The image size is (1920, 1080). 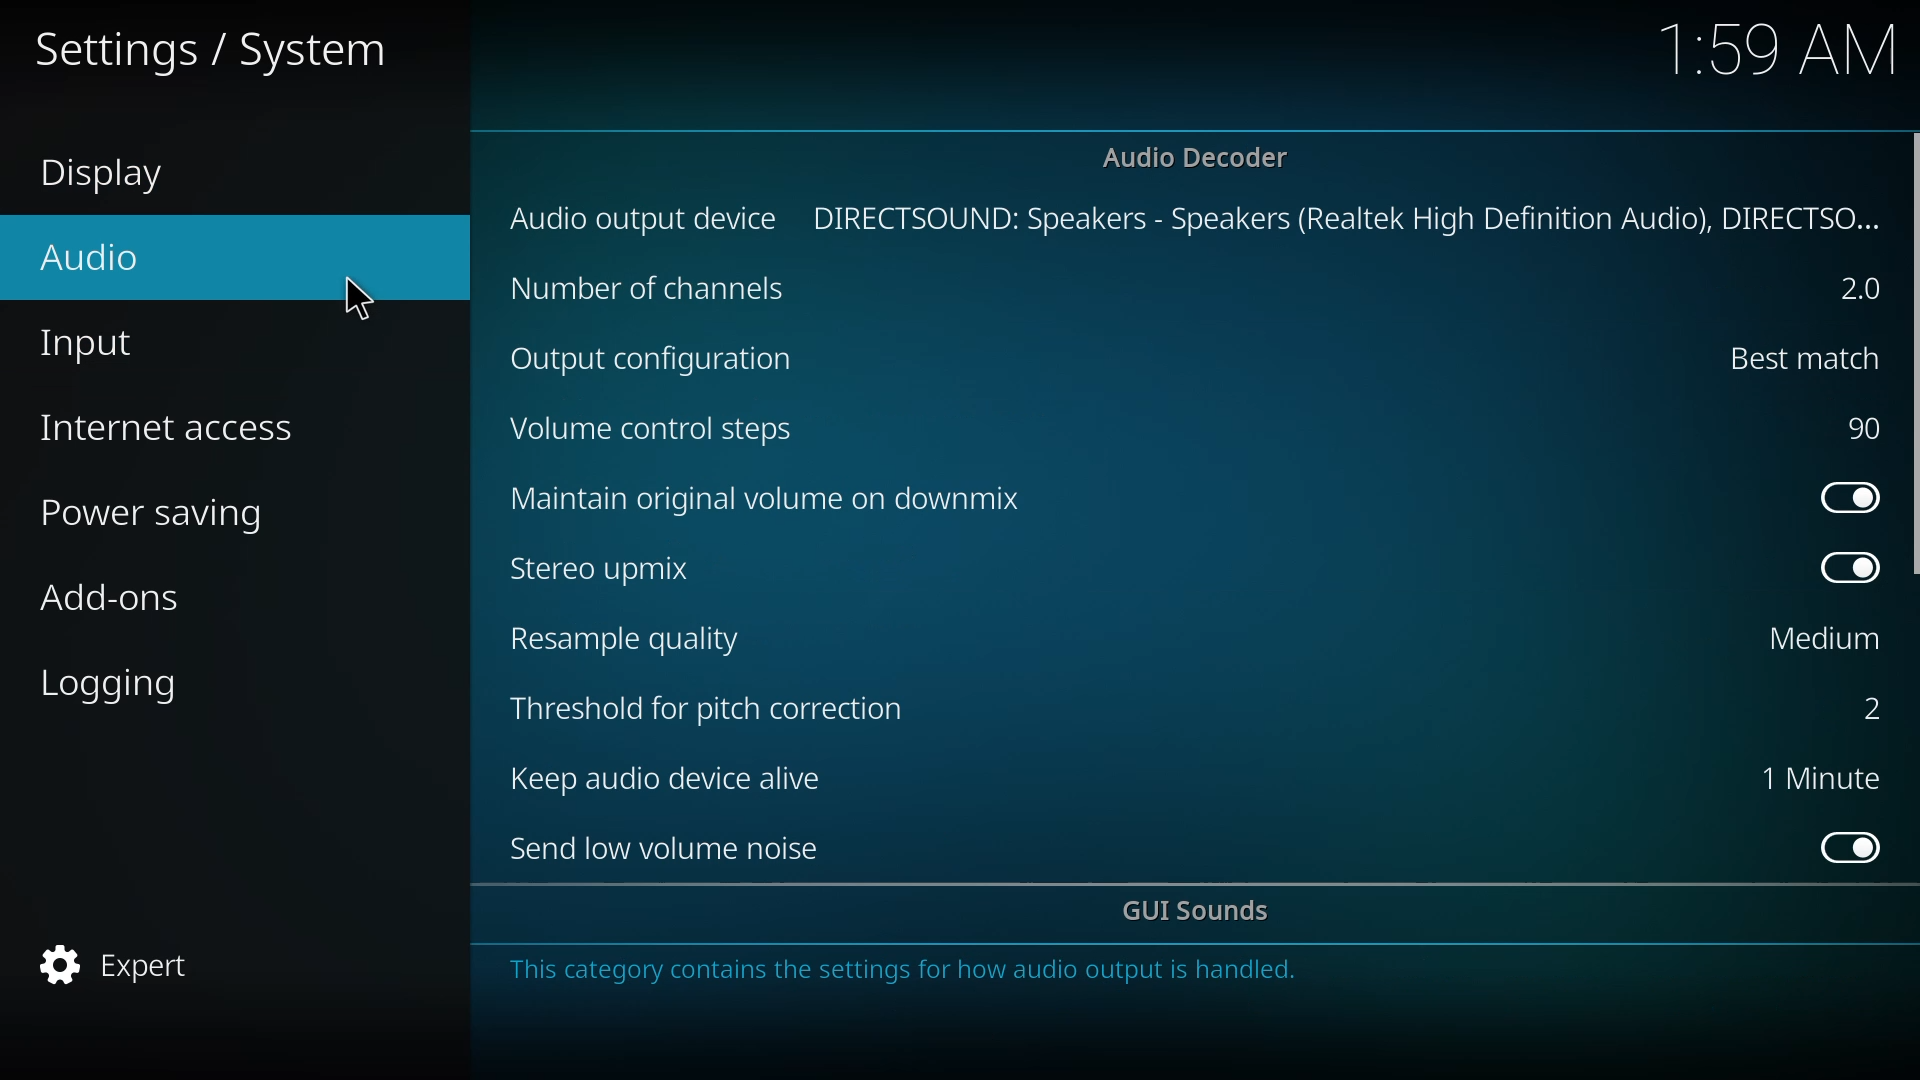 I want to click on audio decoder, so click(x=1196, y=157).